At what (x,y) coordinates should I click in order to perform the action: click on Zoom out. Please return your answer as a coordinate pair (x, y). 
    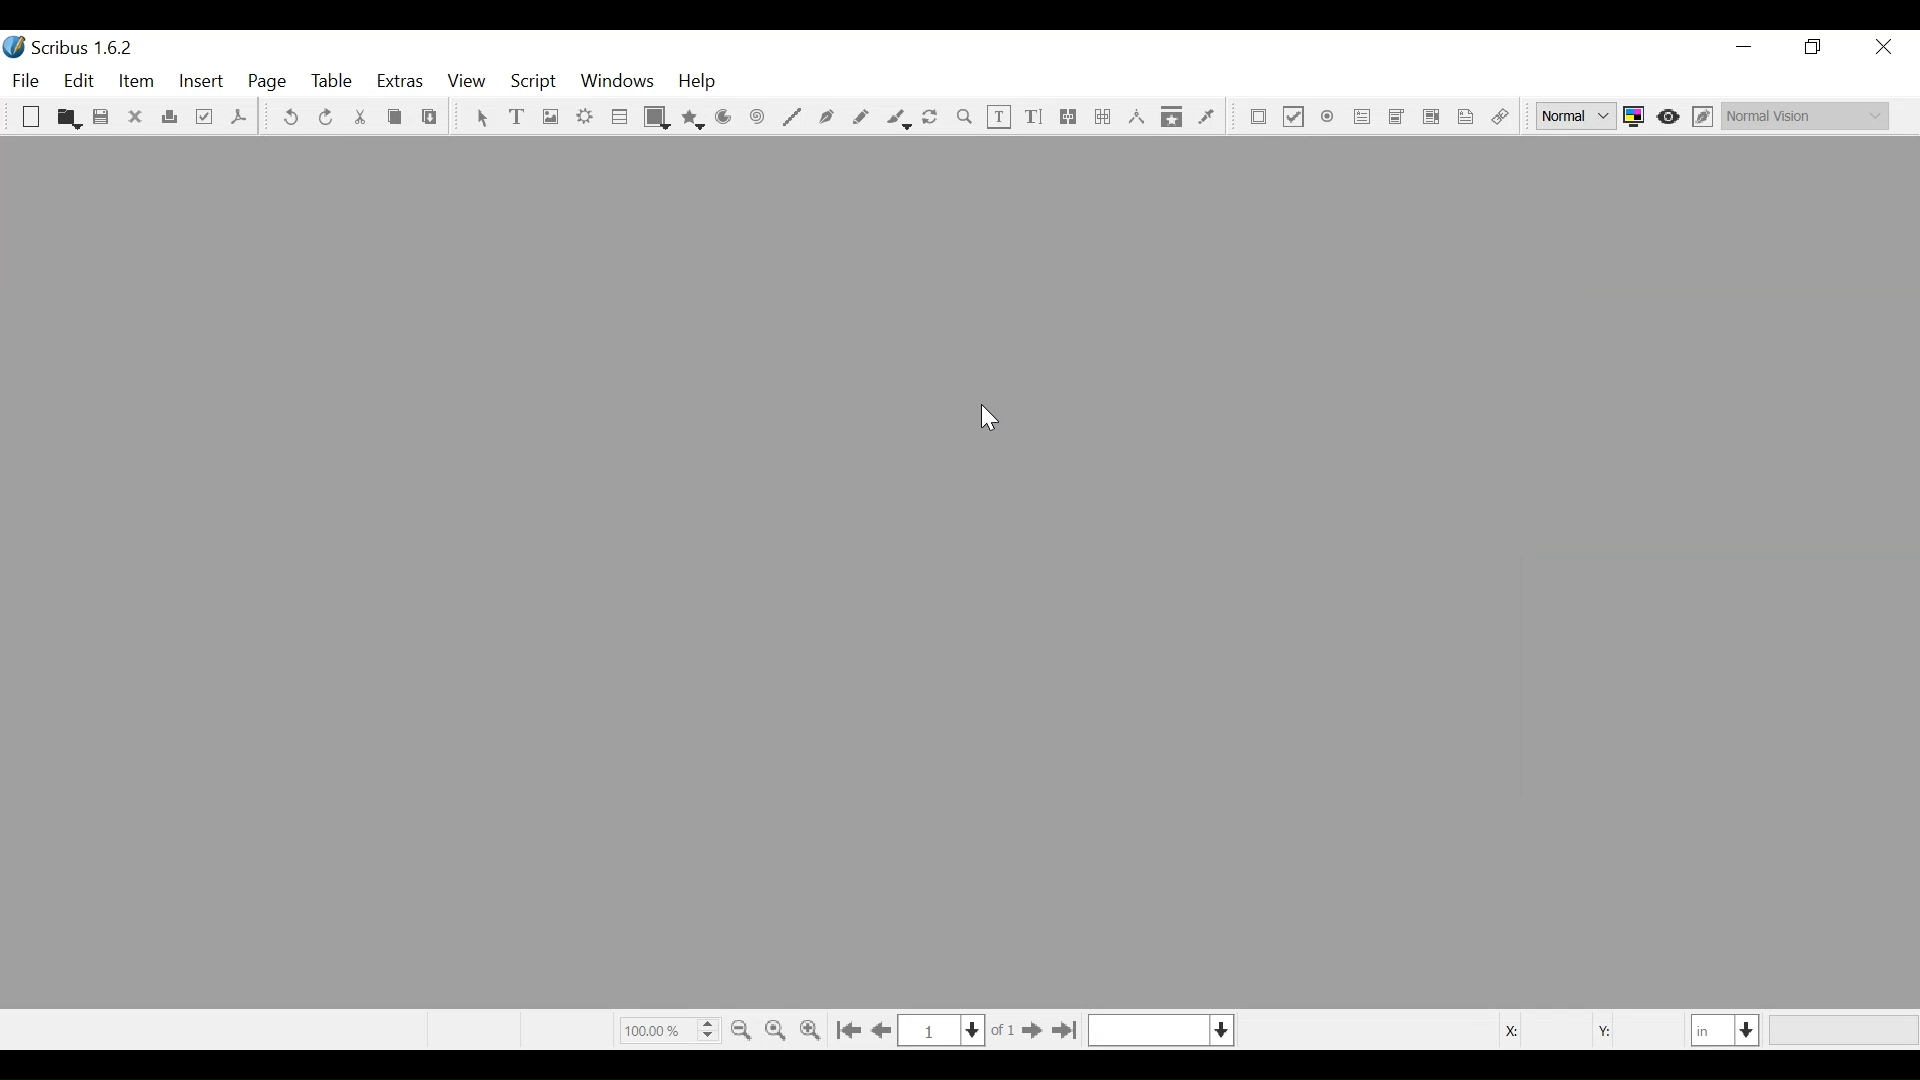
    Looking at the image, I should click on (743, 1028).